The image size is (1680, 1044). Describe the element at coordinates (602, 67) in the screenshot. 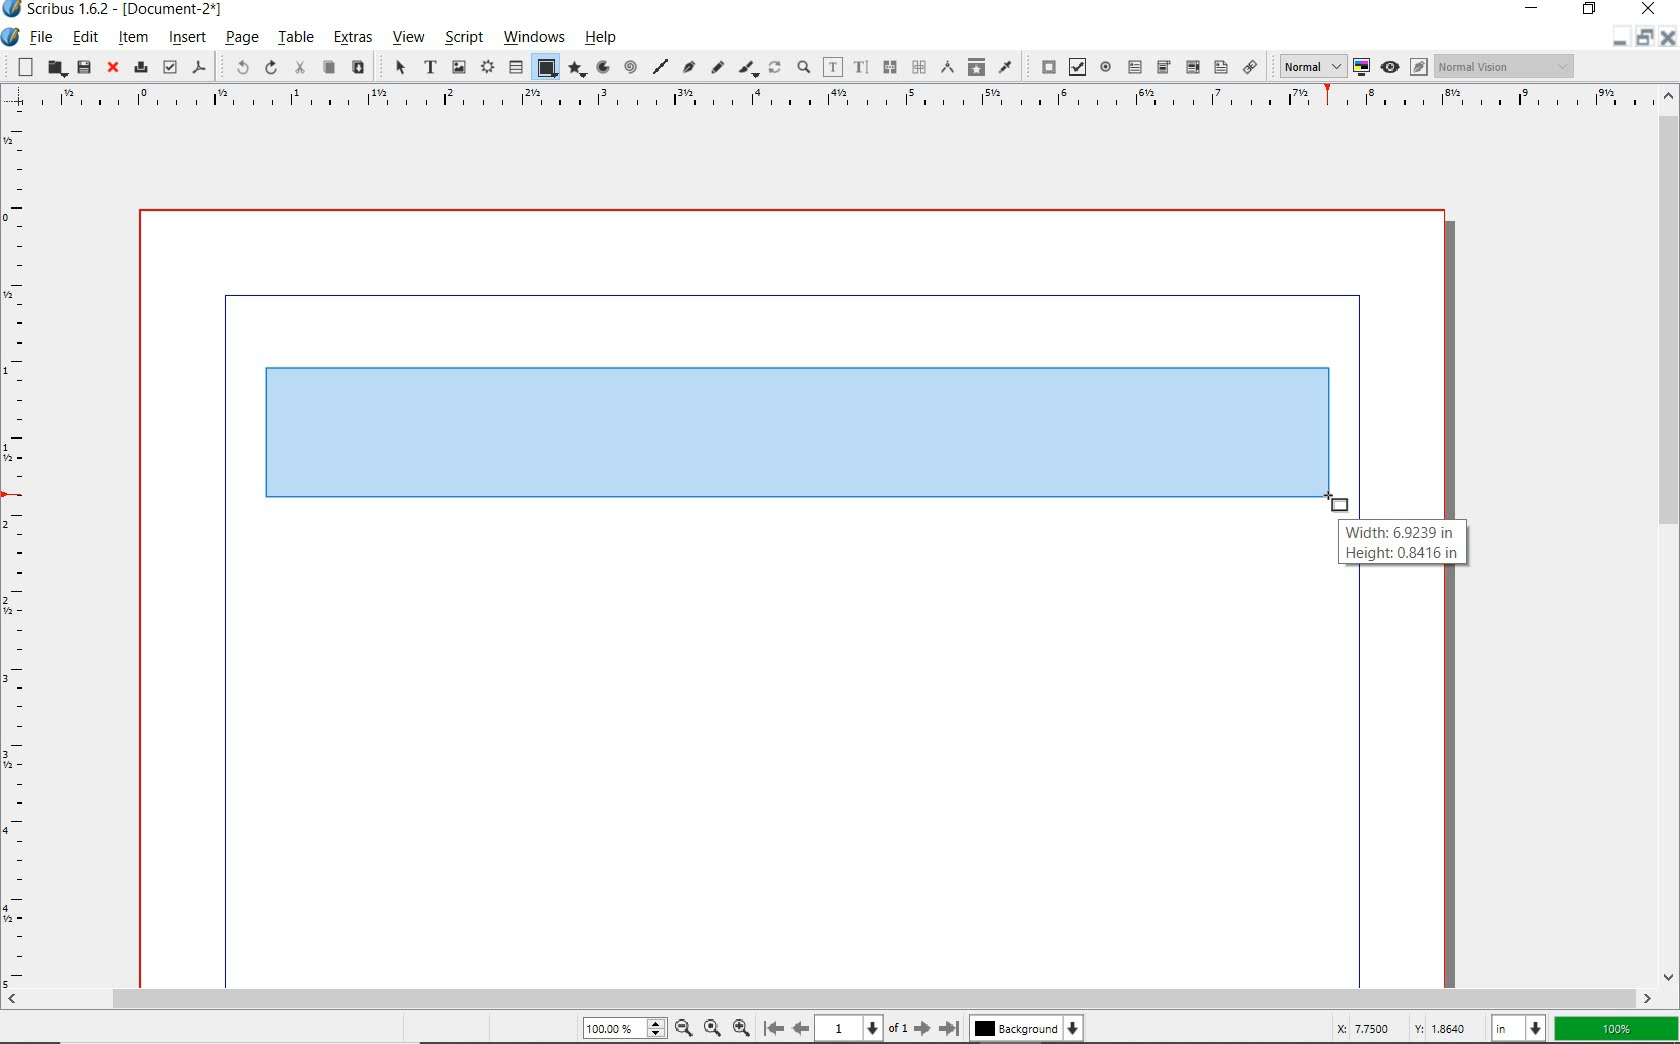

I see `arc` at that location.